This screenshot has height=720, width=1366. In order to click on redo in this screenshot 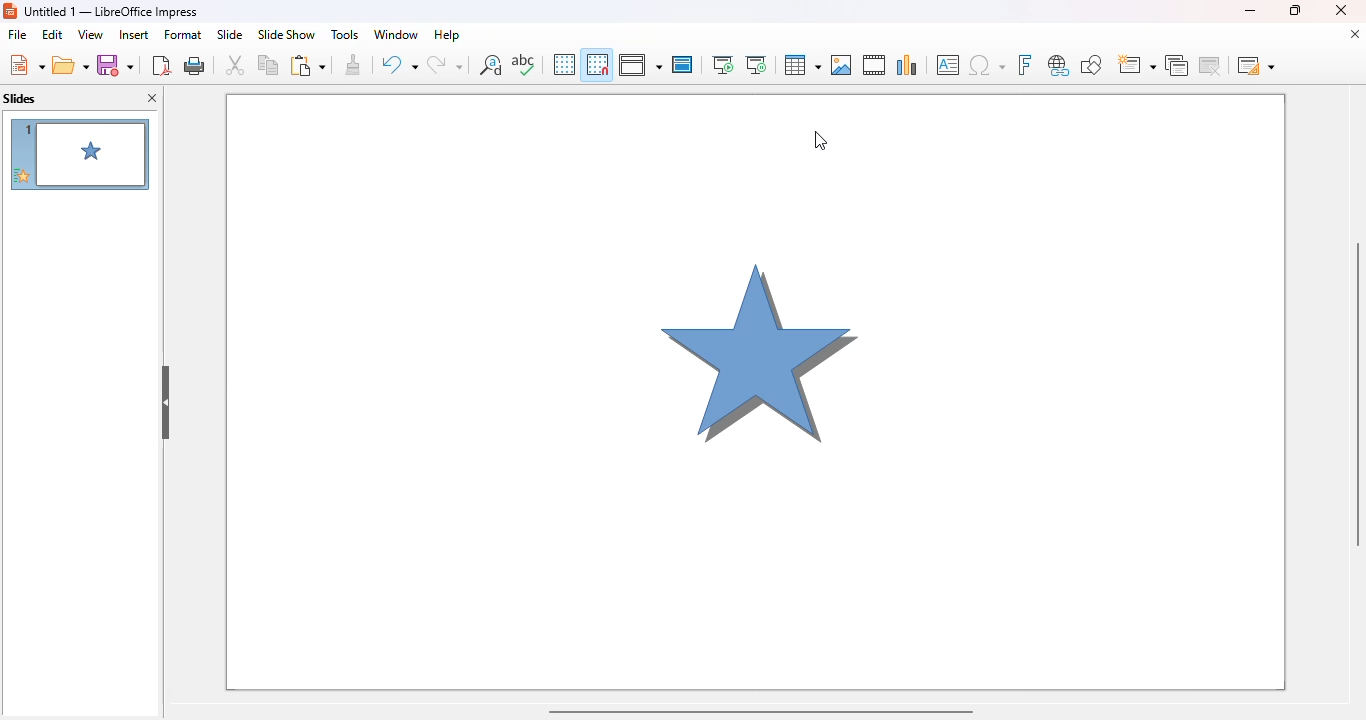, I will do `click(445, 64)`.